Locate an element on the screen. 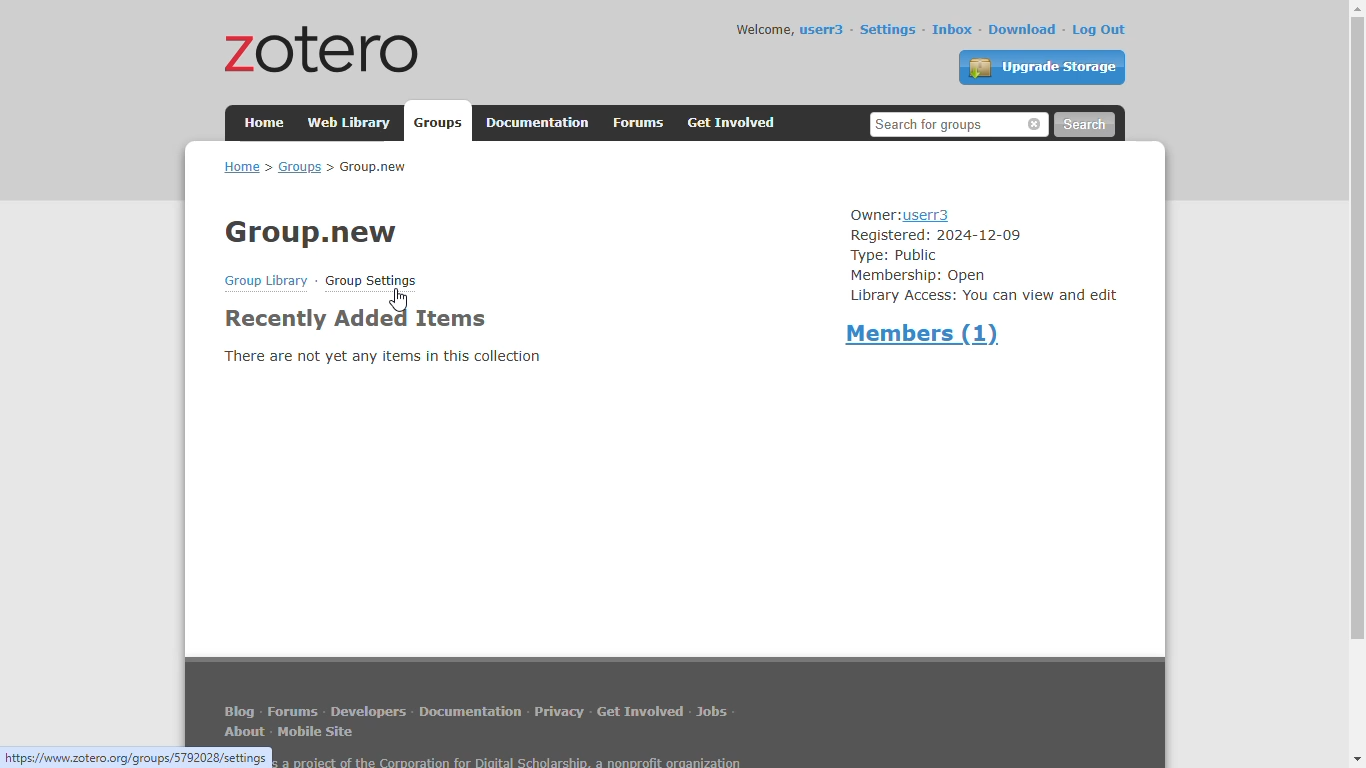 Image resolution: width=1366 pixels, height=768 pixels. forums is located at coordinates (293, 712).